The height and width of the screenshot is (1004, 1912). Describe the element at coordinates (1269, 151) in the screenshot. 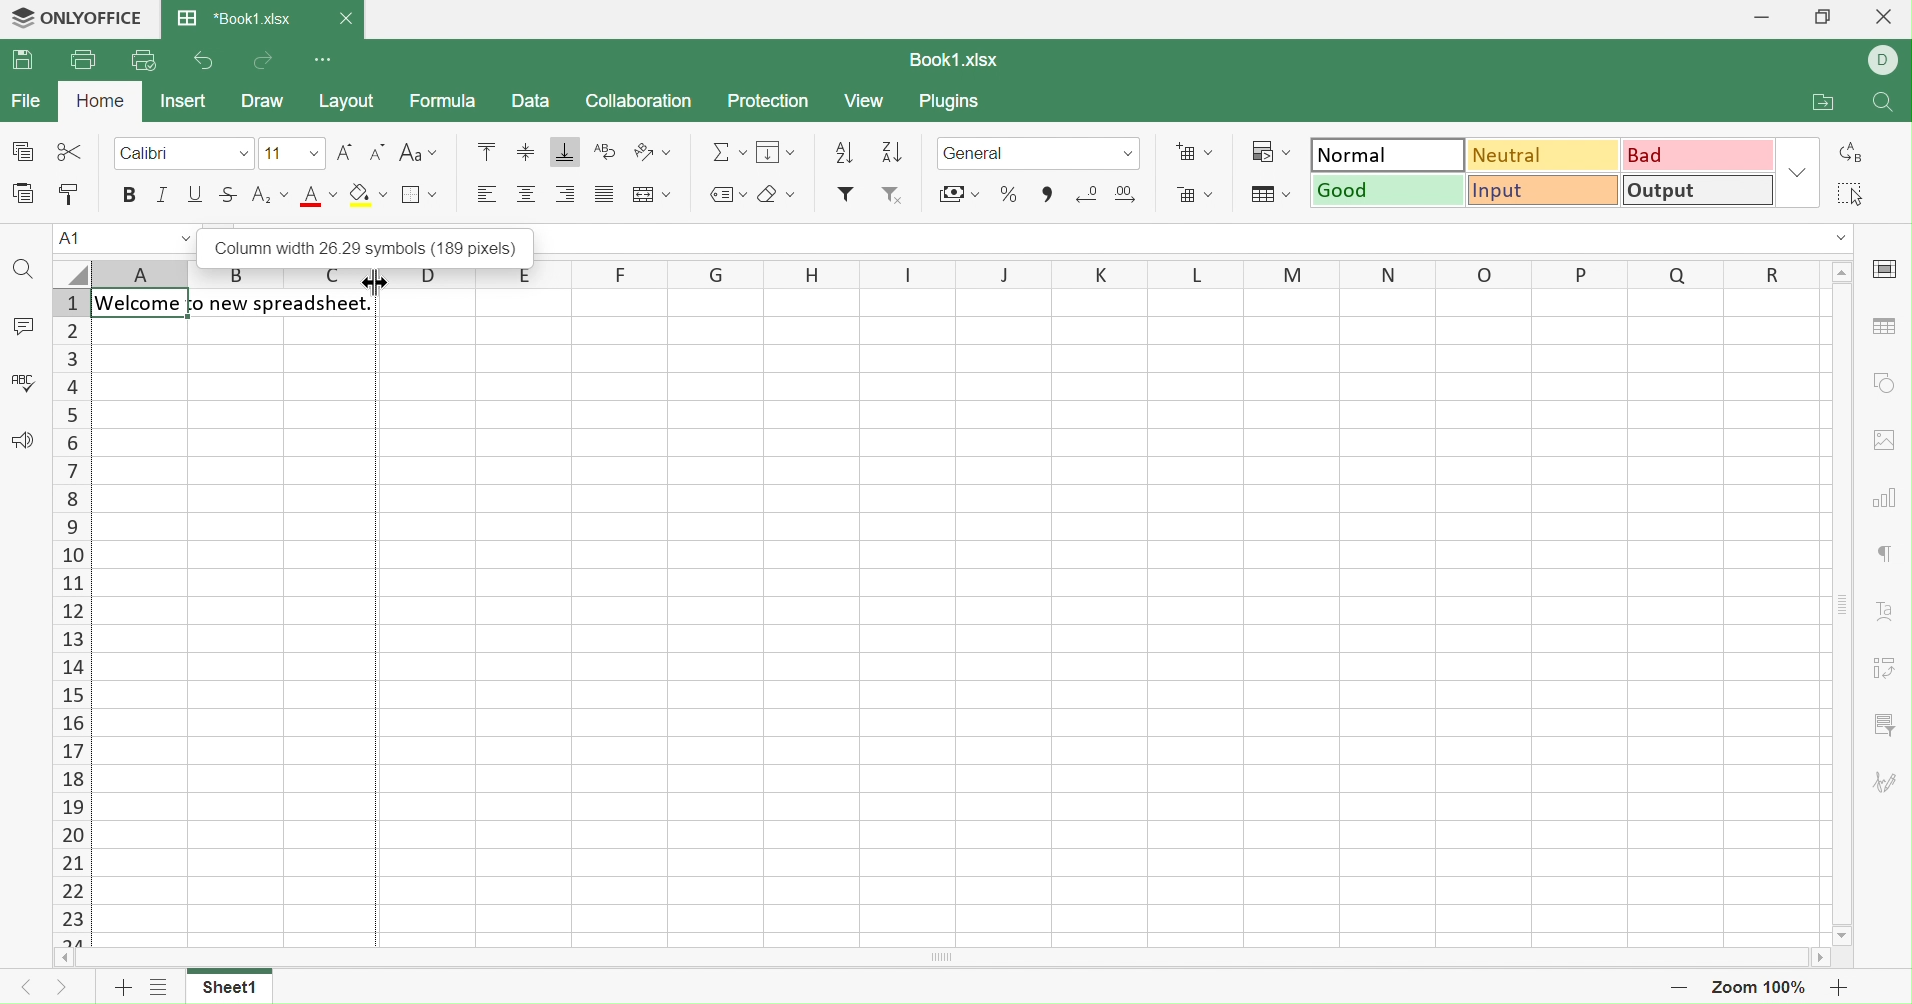

I see `Conditional formatting` at that location.